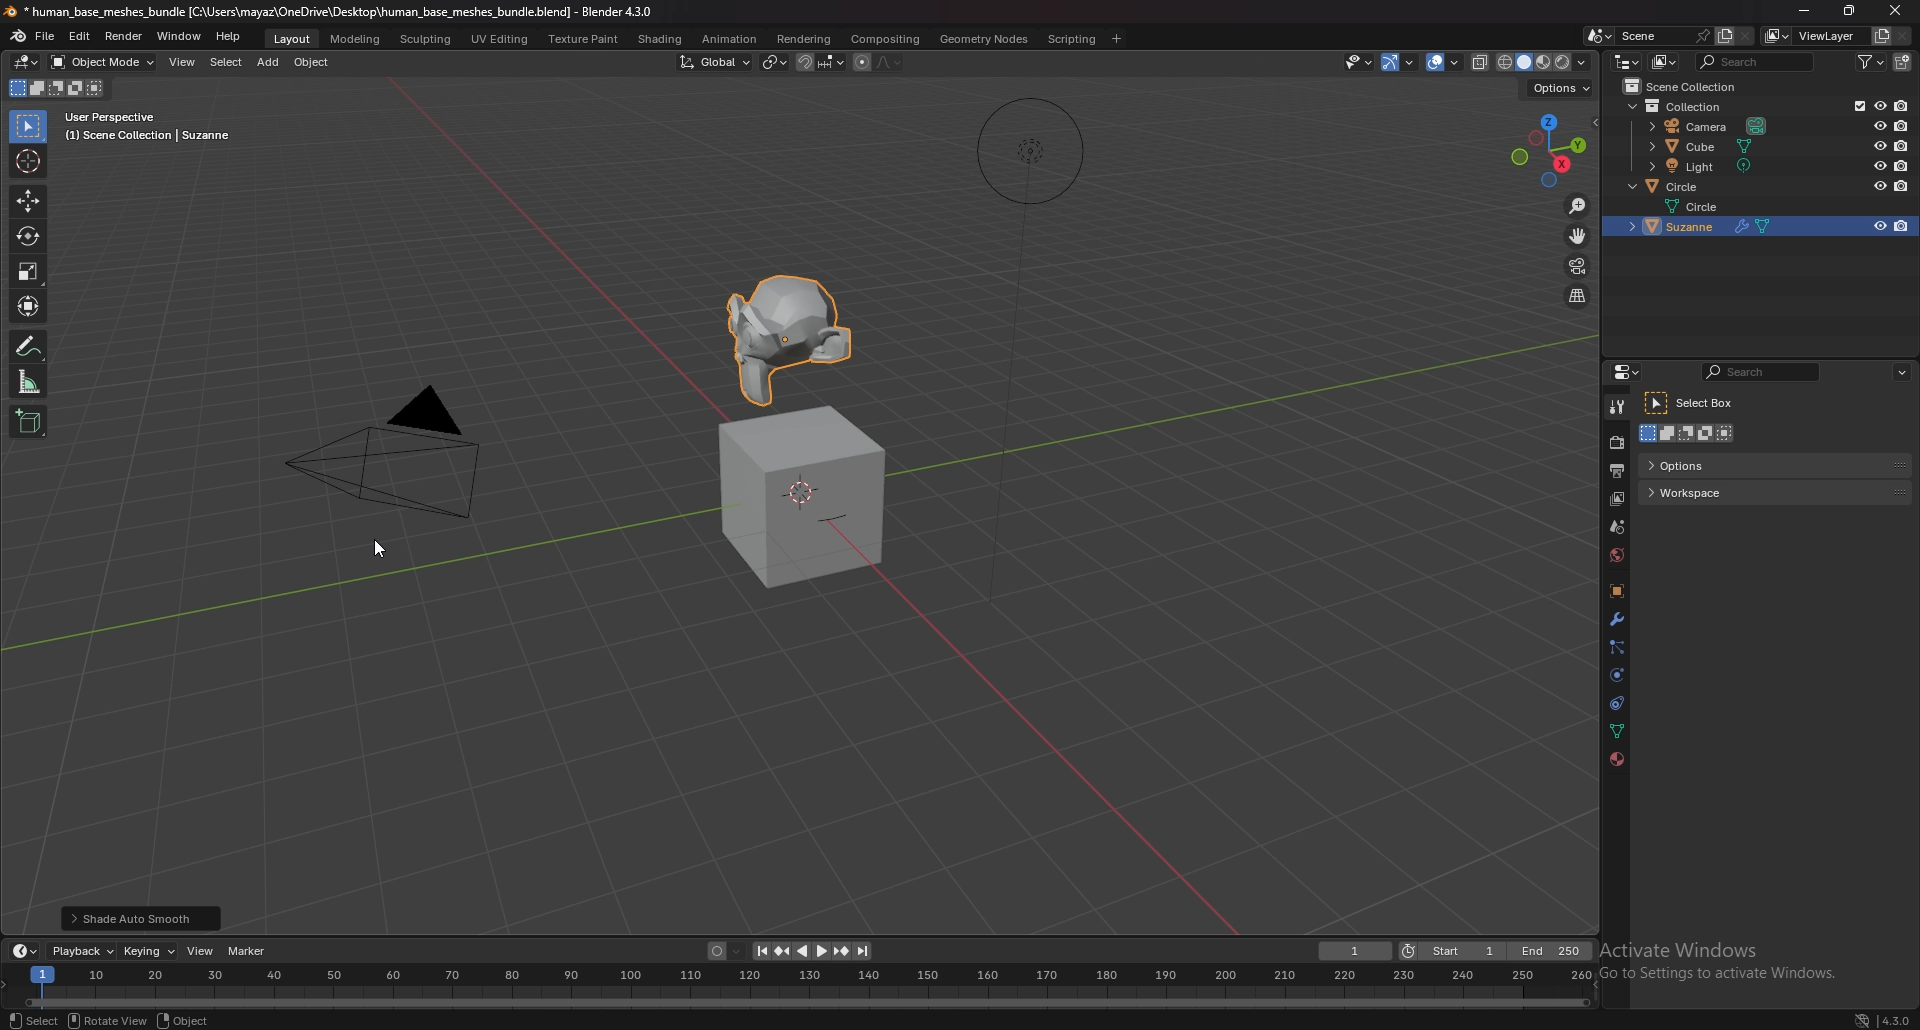 The image size is (1920, 1030). What do you see at coordinates (378, 551) in the screenshot?
I see `cursor` at bounding box center [378, 551].